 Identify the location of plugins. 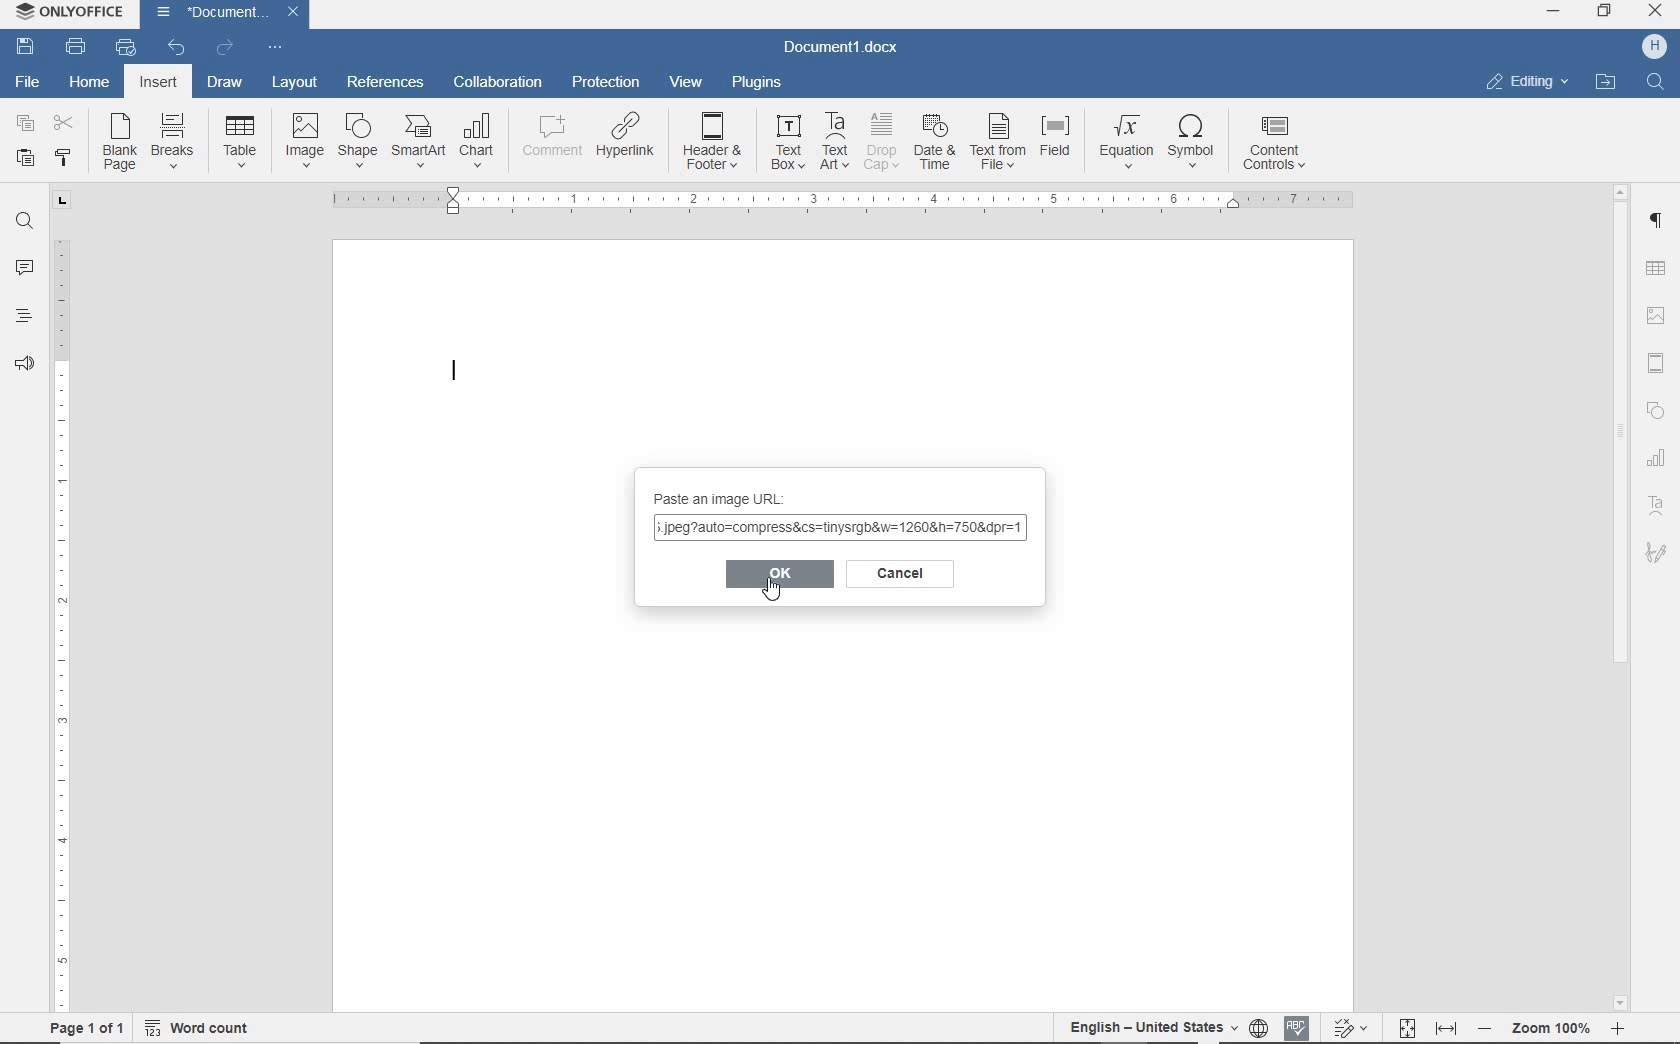
(758, 86).